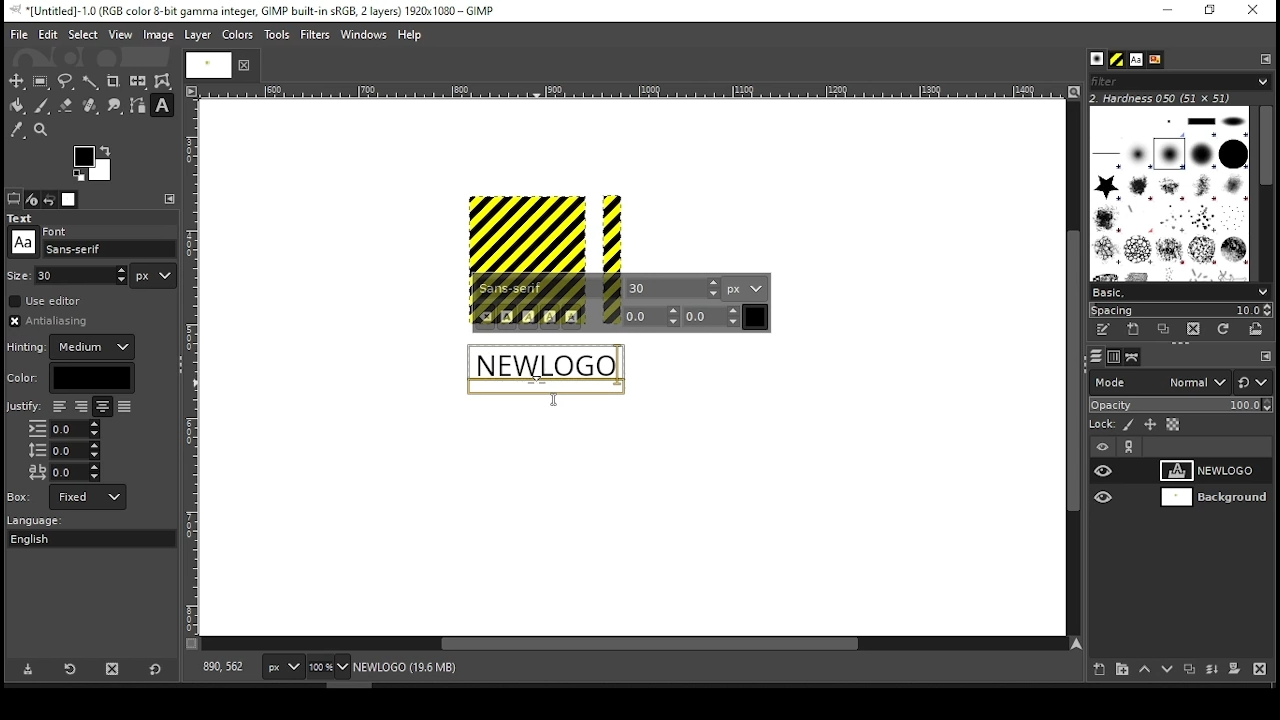  I want to click on images, so click(70, 200).